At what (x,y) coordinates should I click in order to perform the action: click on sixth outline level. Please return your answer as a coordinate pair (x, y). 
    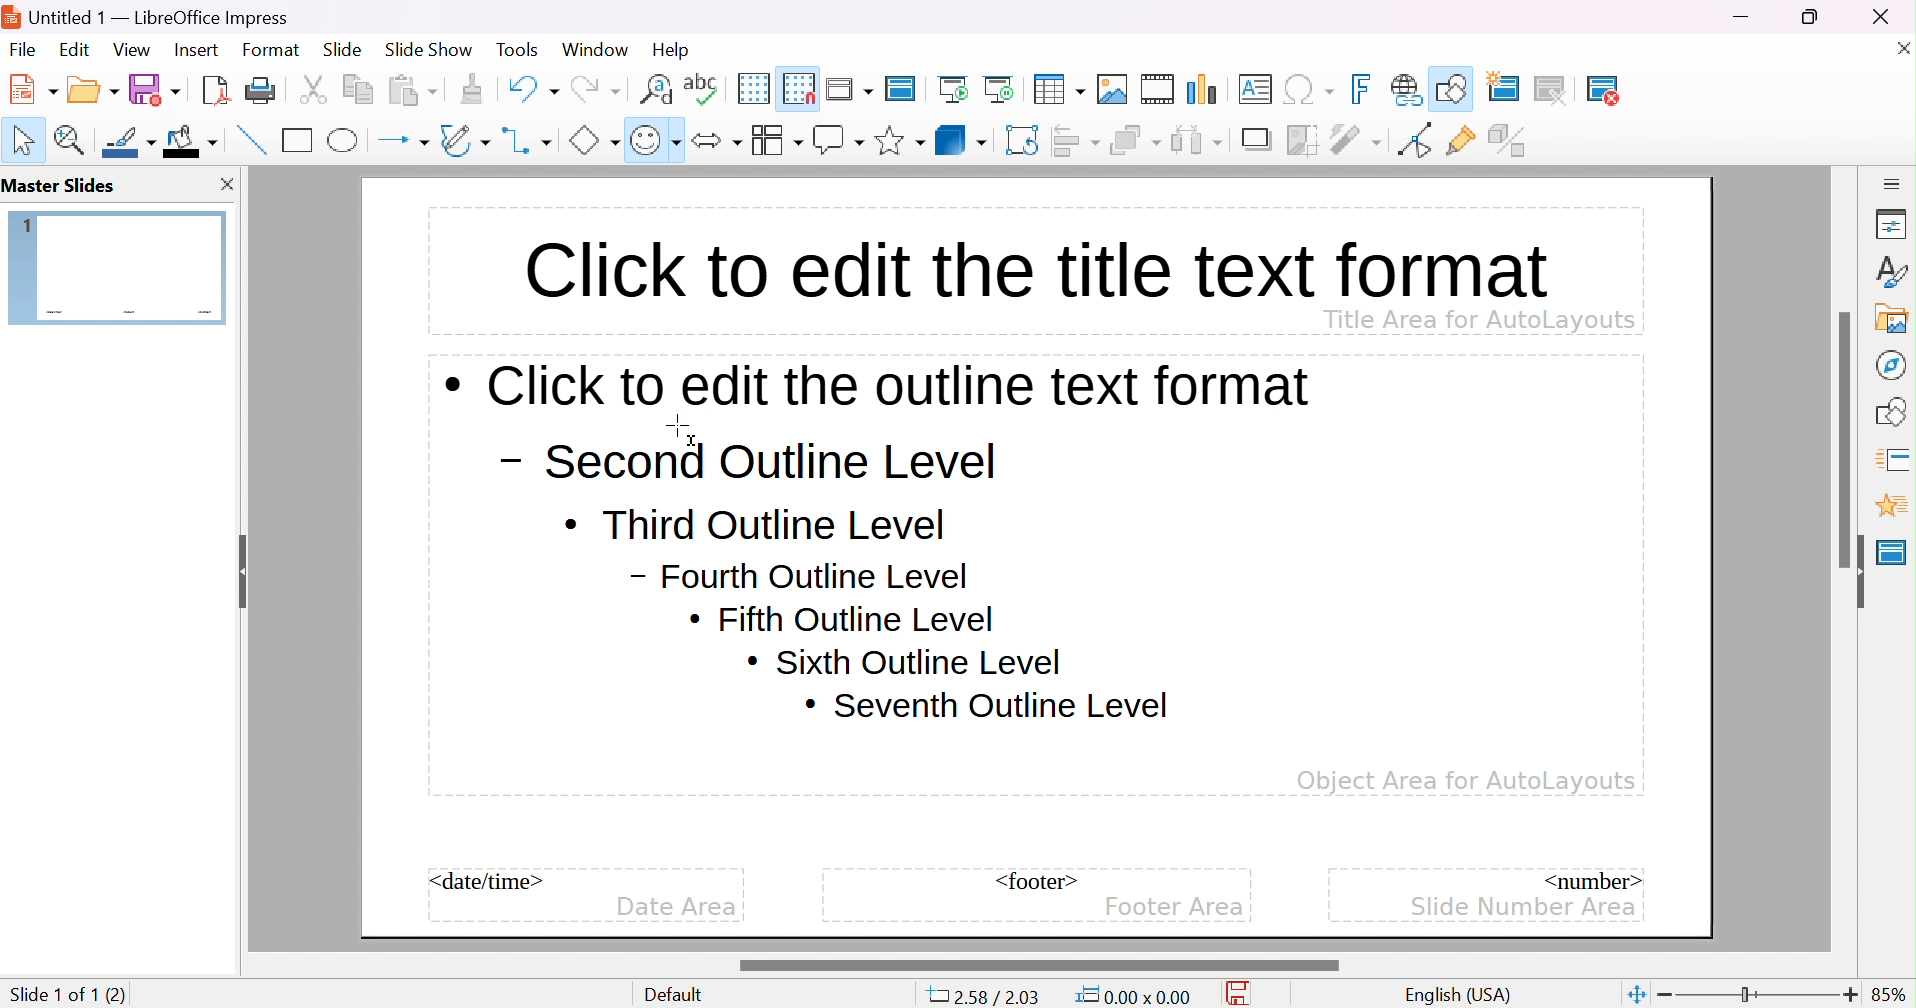
    Looking at the image, I should click on (904, 661).